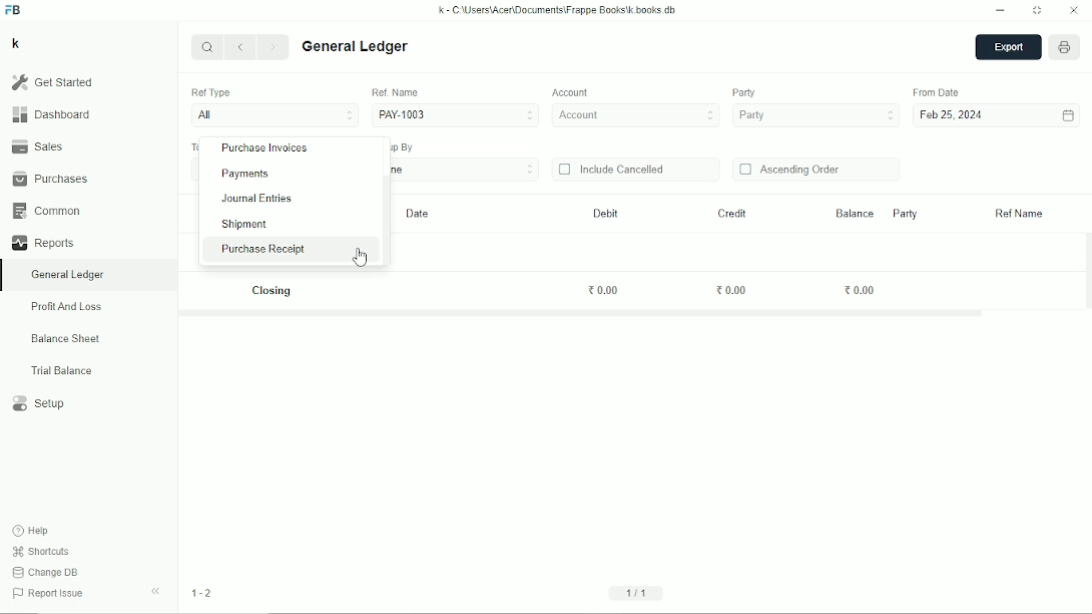 The height and width of the screenshot is (614, 1092). I want to click on Next, so click(275, 48).